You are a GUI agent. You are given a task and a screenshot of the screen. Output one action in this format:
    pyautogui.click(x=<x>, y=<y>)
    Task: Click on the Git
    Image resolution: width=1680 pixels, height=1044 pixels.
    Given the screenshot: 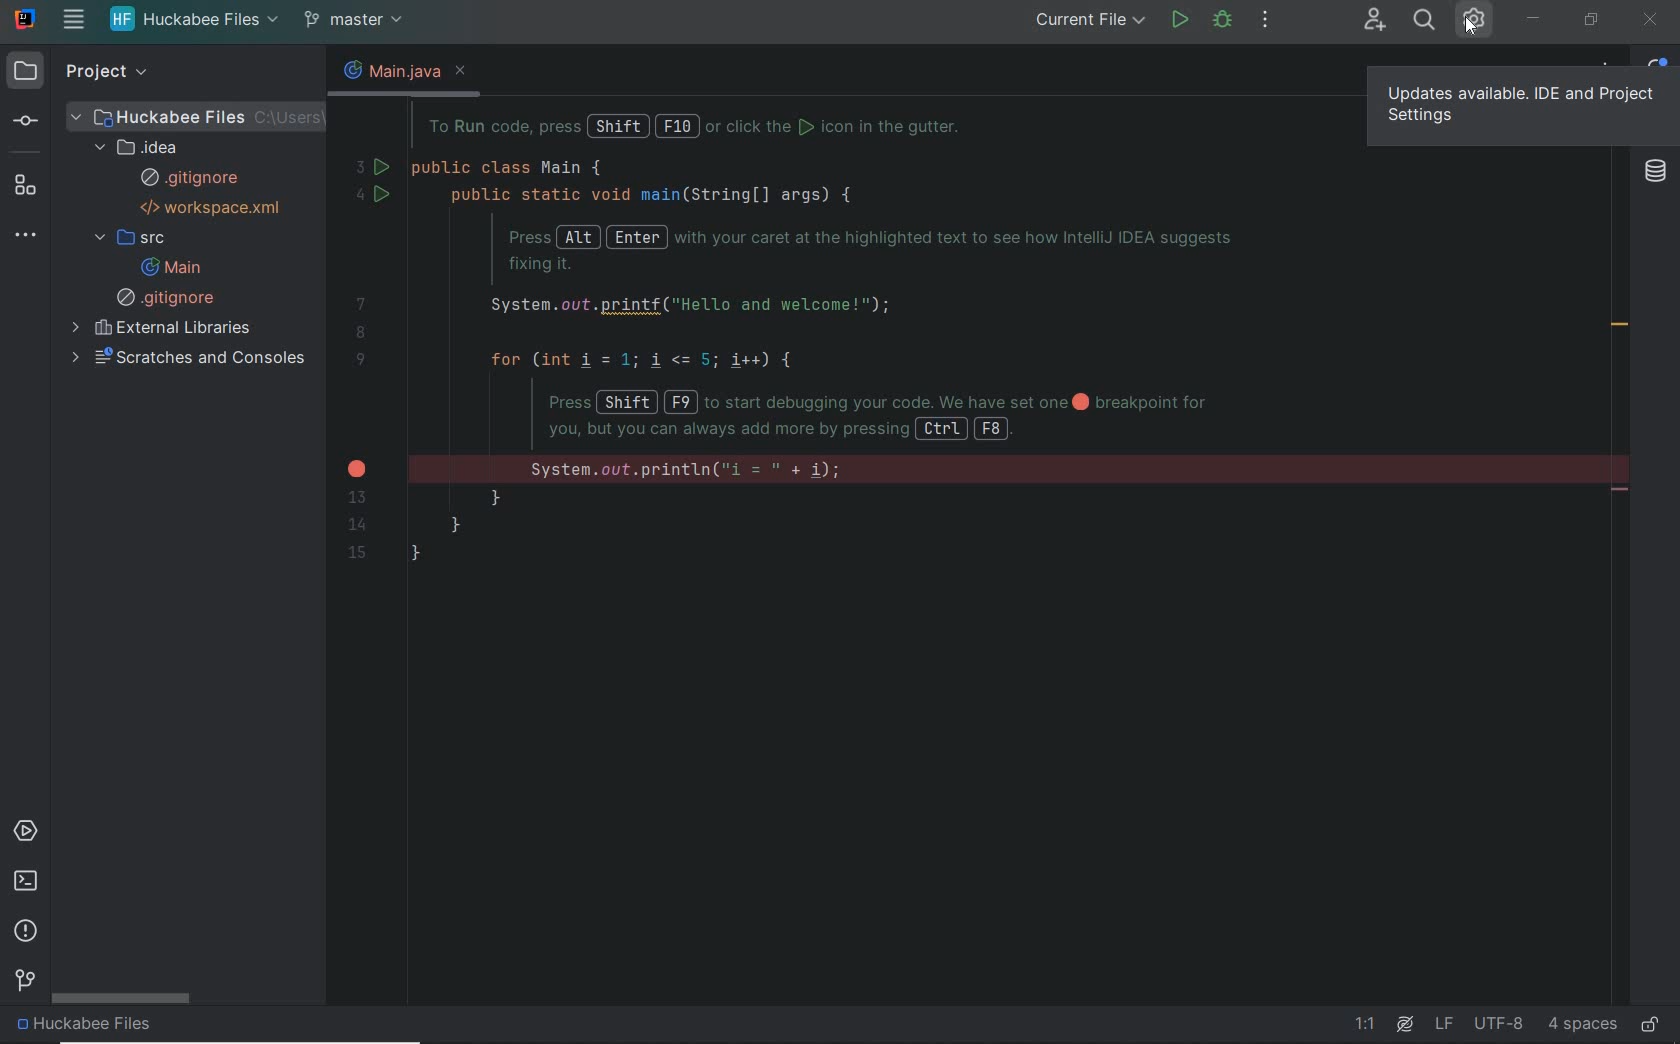 What is the action you would take?
    pyautogui.click(x=23, y=983)
    